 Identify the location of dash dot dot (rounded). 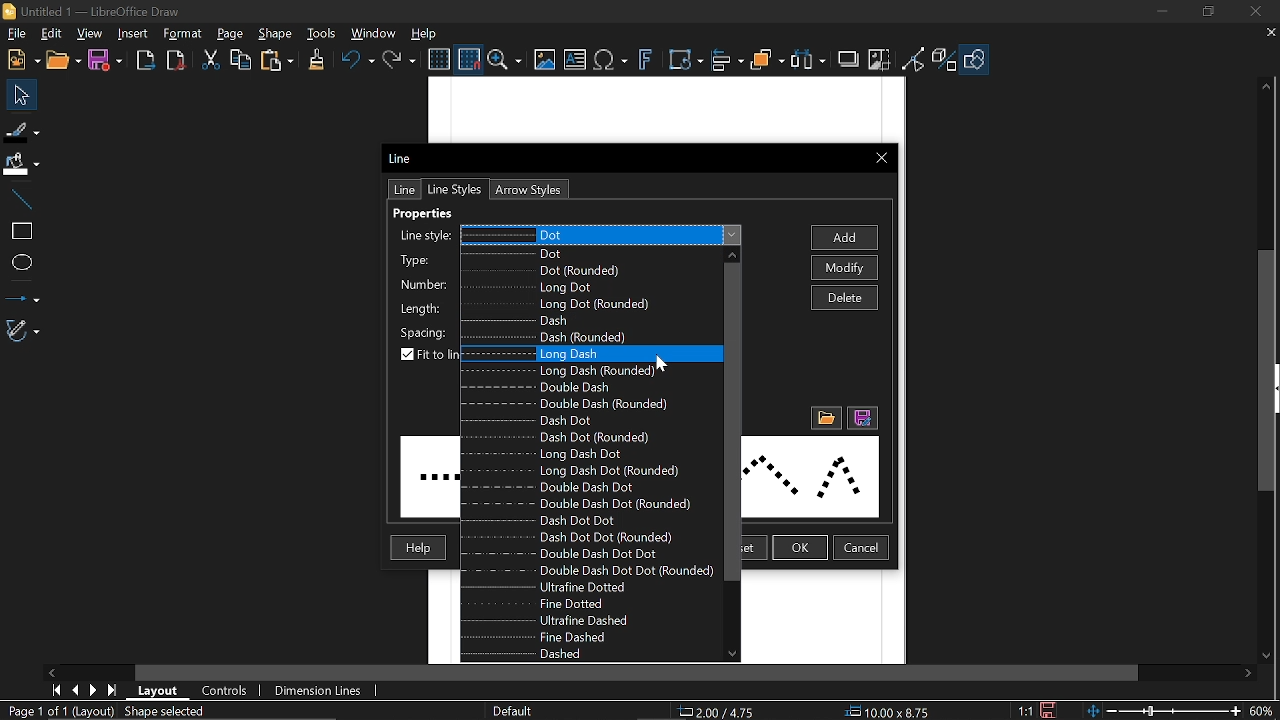
(574, 537).